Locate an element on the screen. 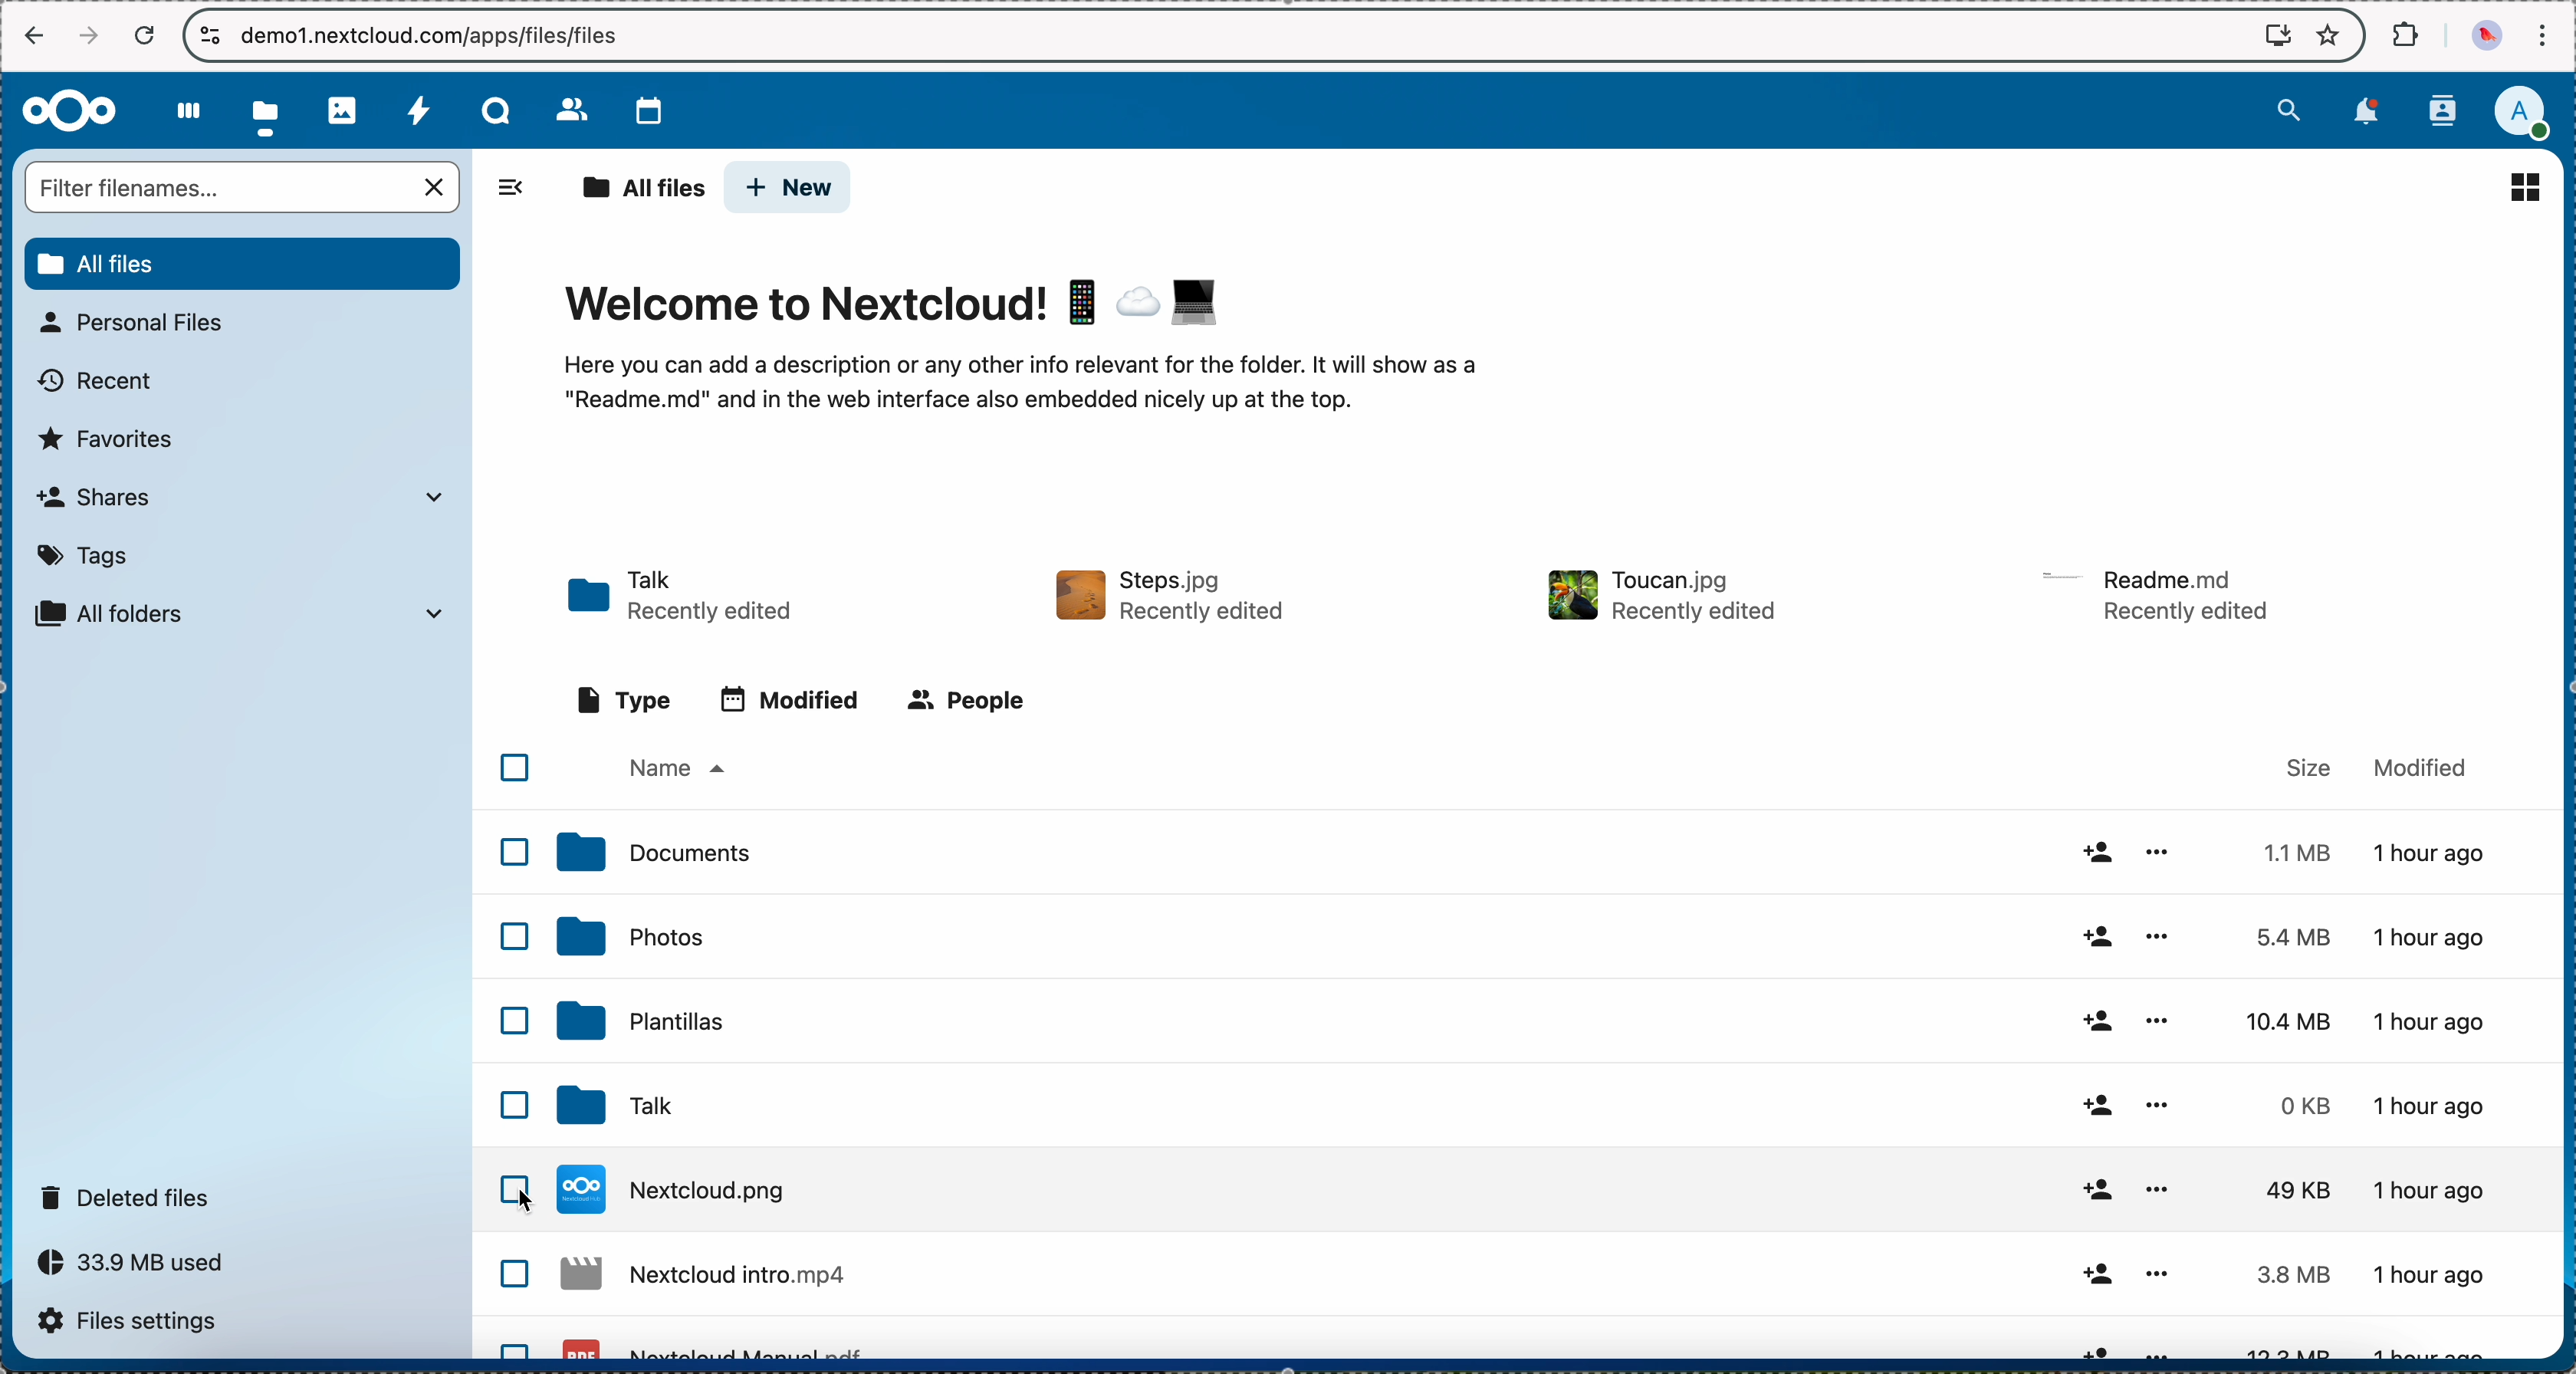 The width and height of the screenshot is (2576, 1374). file is located at coordinates (1533, 1278).